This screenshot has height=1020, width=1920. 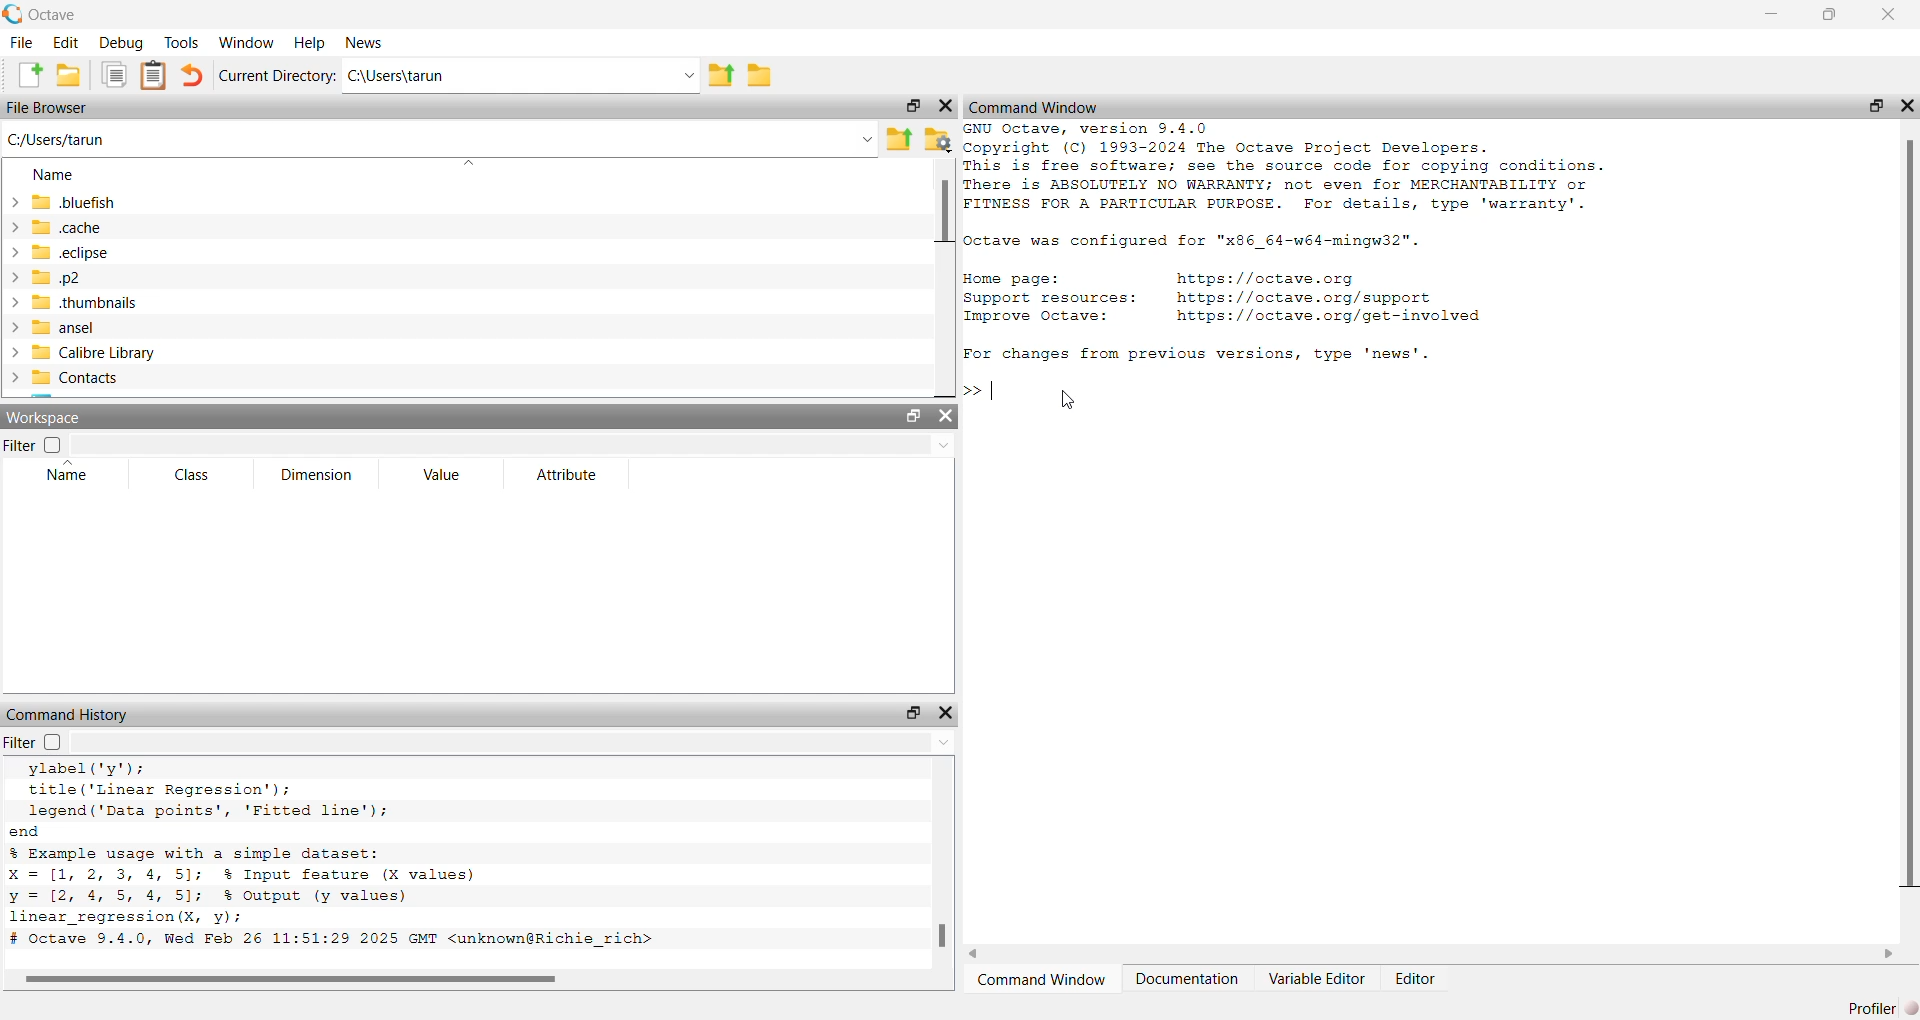 What do you see at coordinates (988, 952) in the screenshot?
I see `move left` at bounding box center [988, 952].